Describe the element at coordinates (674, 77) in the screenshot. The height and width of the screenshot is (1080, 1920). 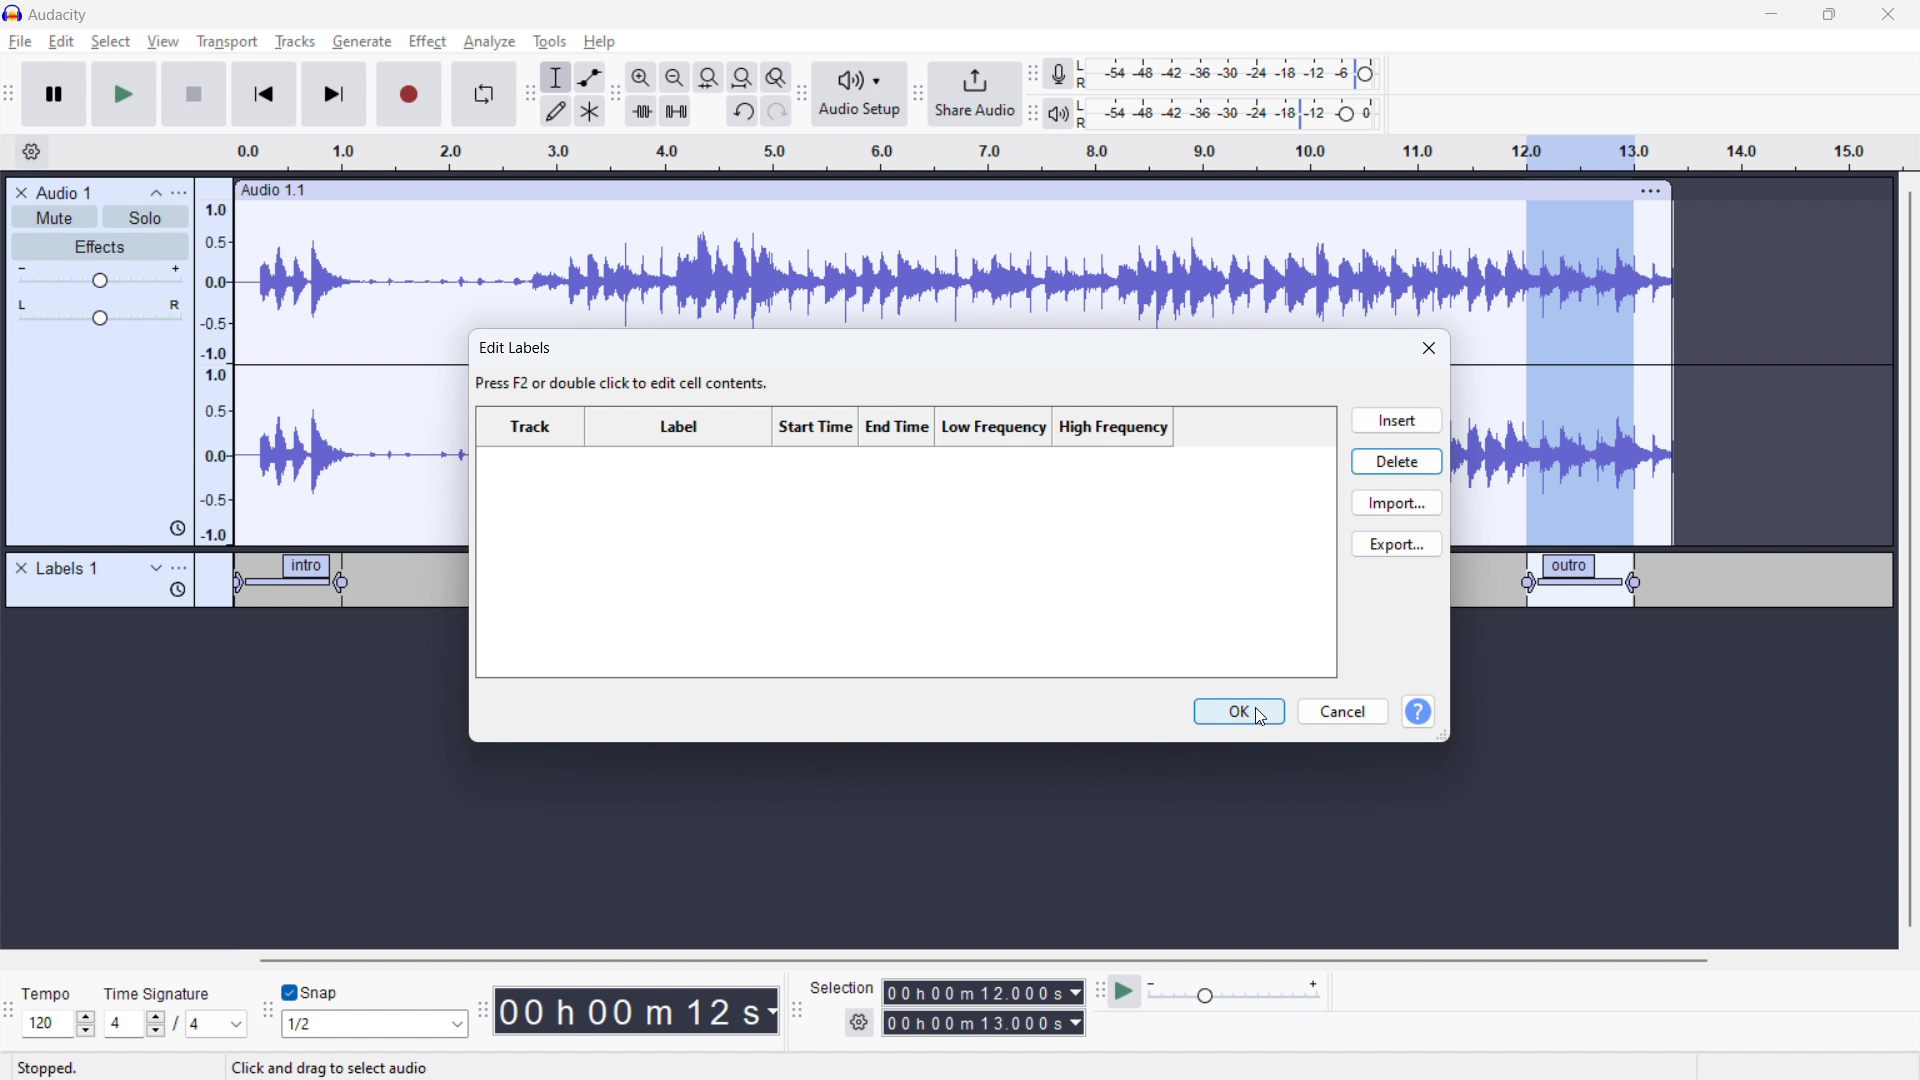
I see `zoom out` at that location.